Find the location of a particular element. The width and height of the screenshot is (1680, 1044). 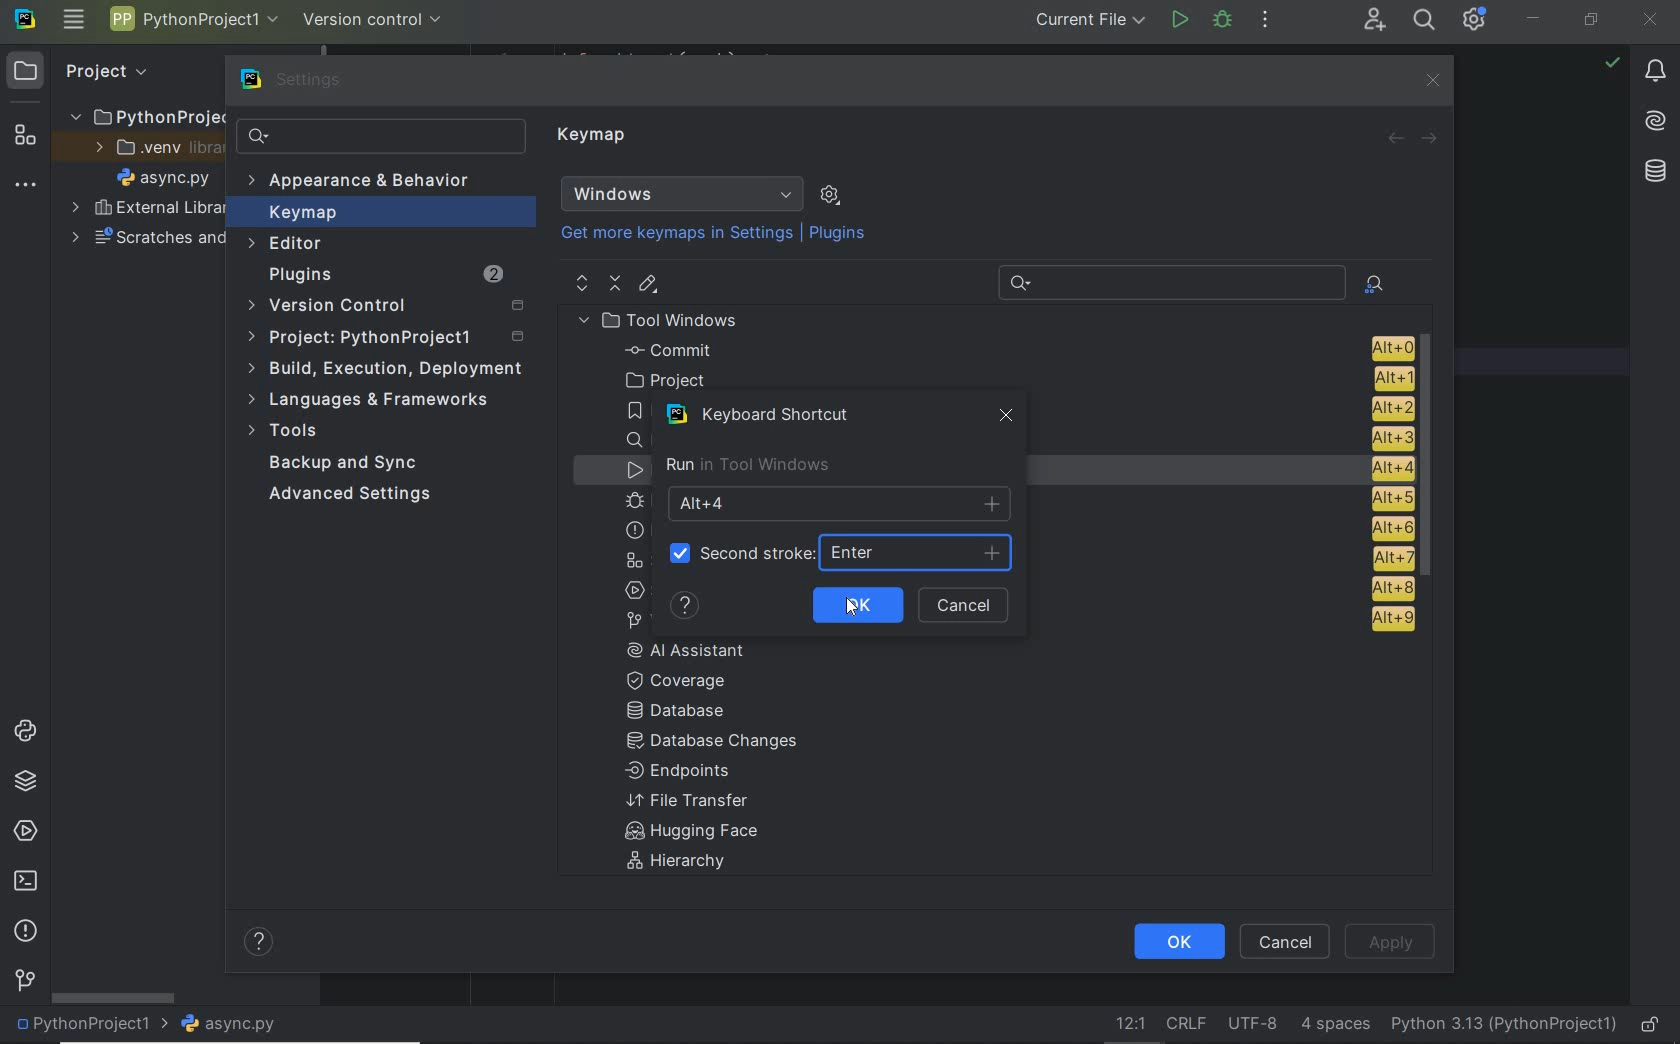

PythonProject is located at coordinates (147, 116).